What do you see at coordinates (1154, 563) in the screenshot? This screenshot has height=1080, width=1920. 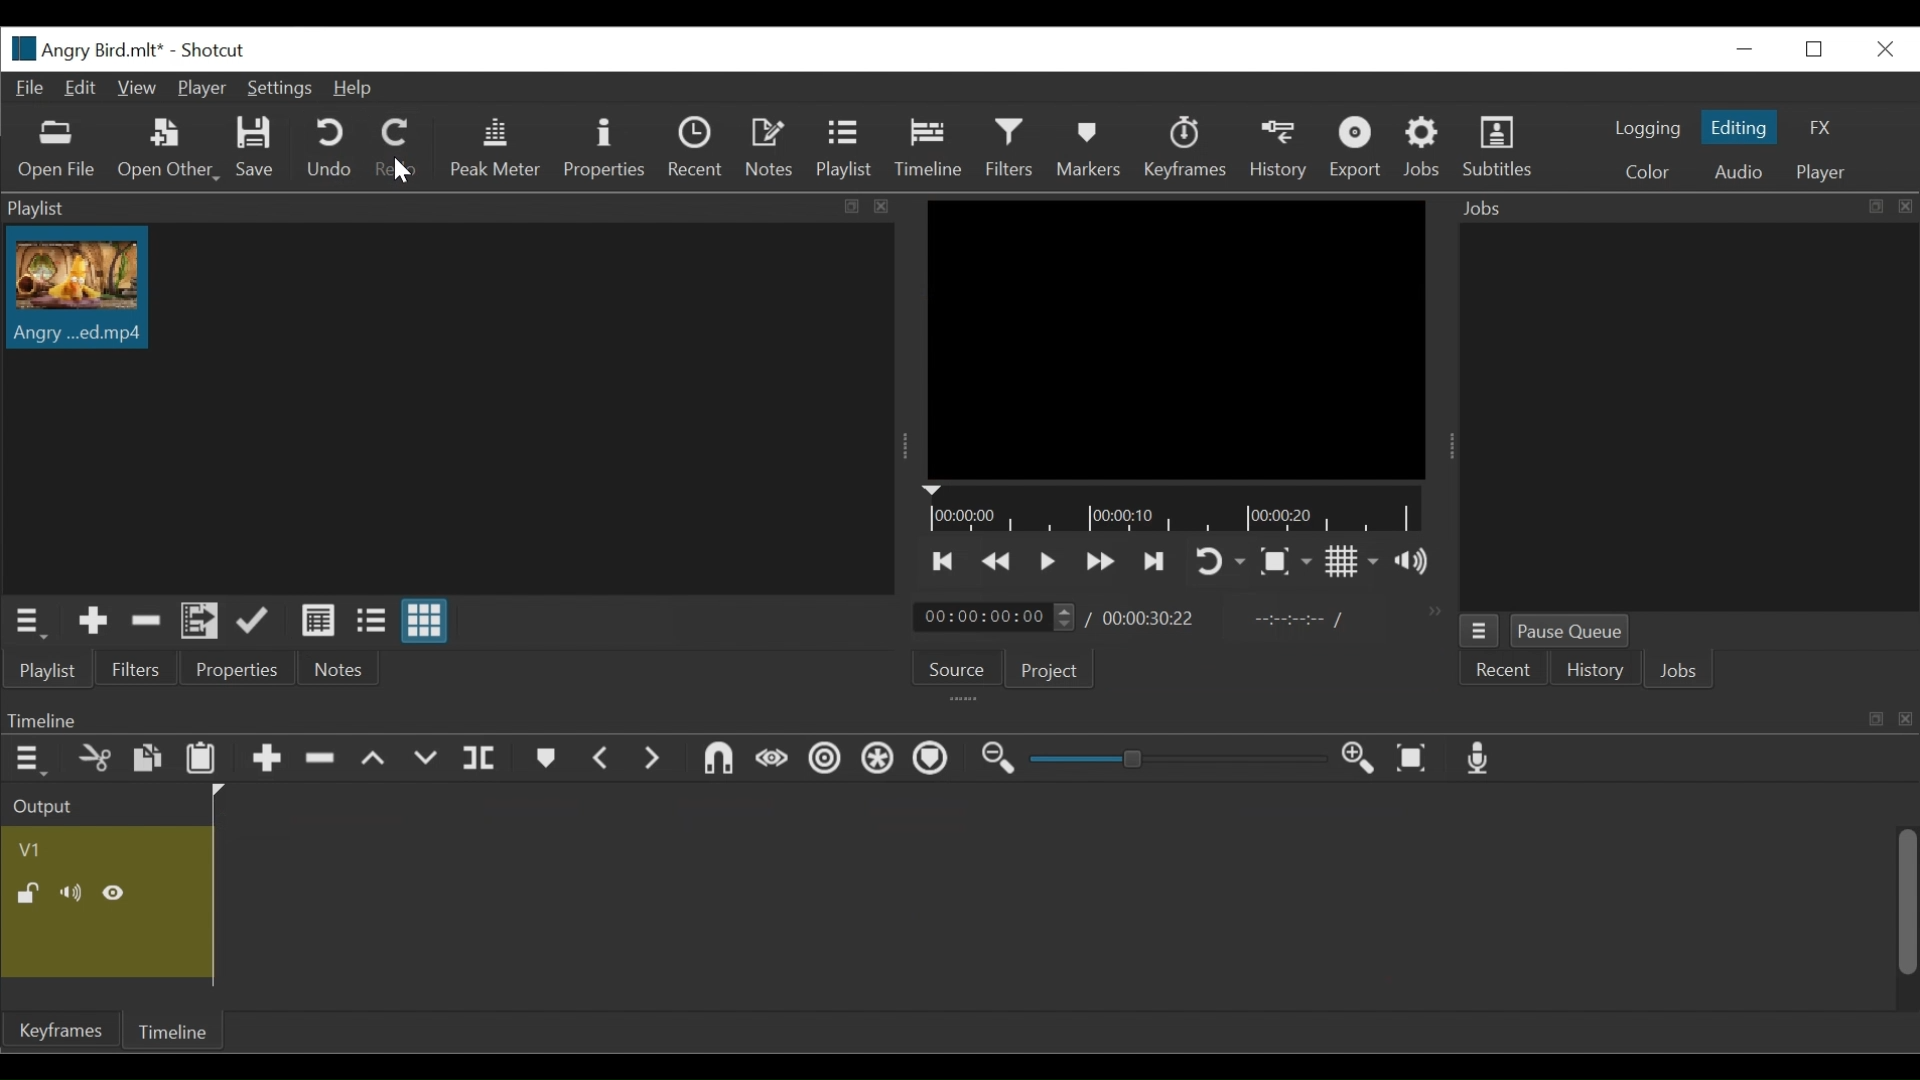 I see `Skip to the next point` at bounding box center [1154, 563].